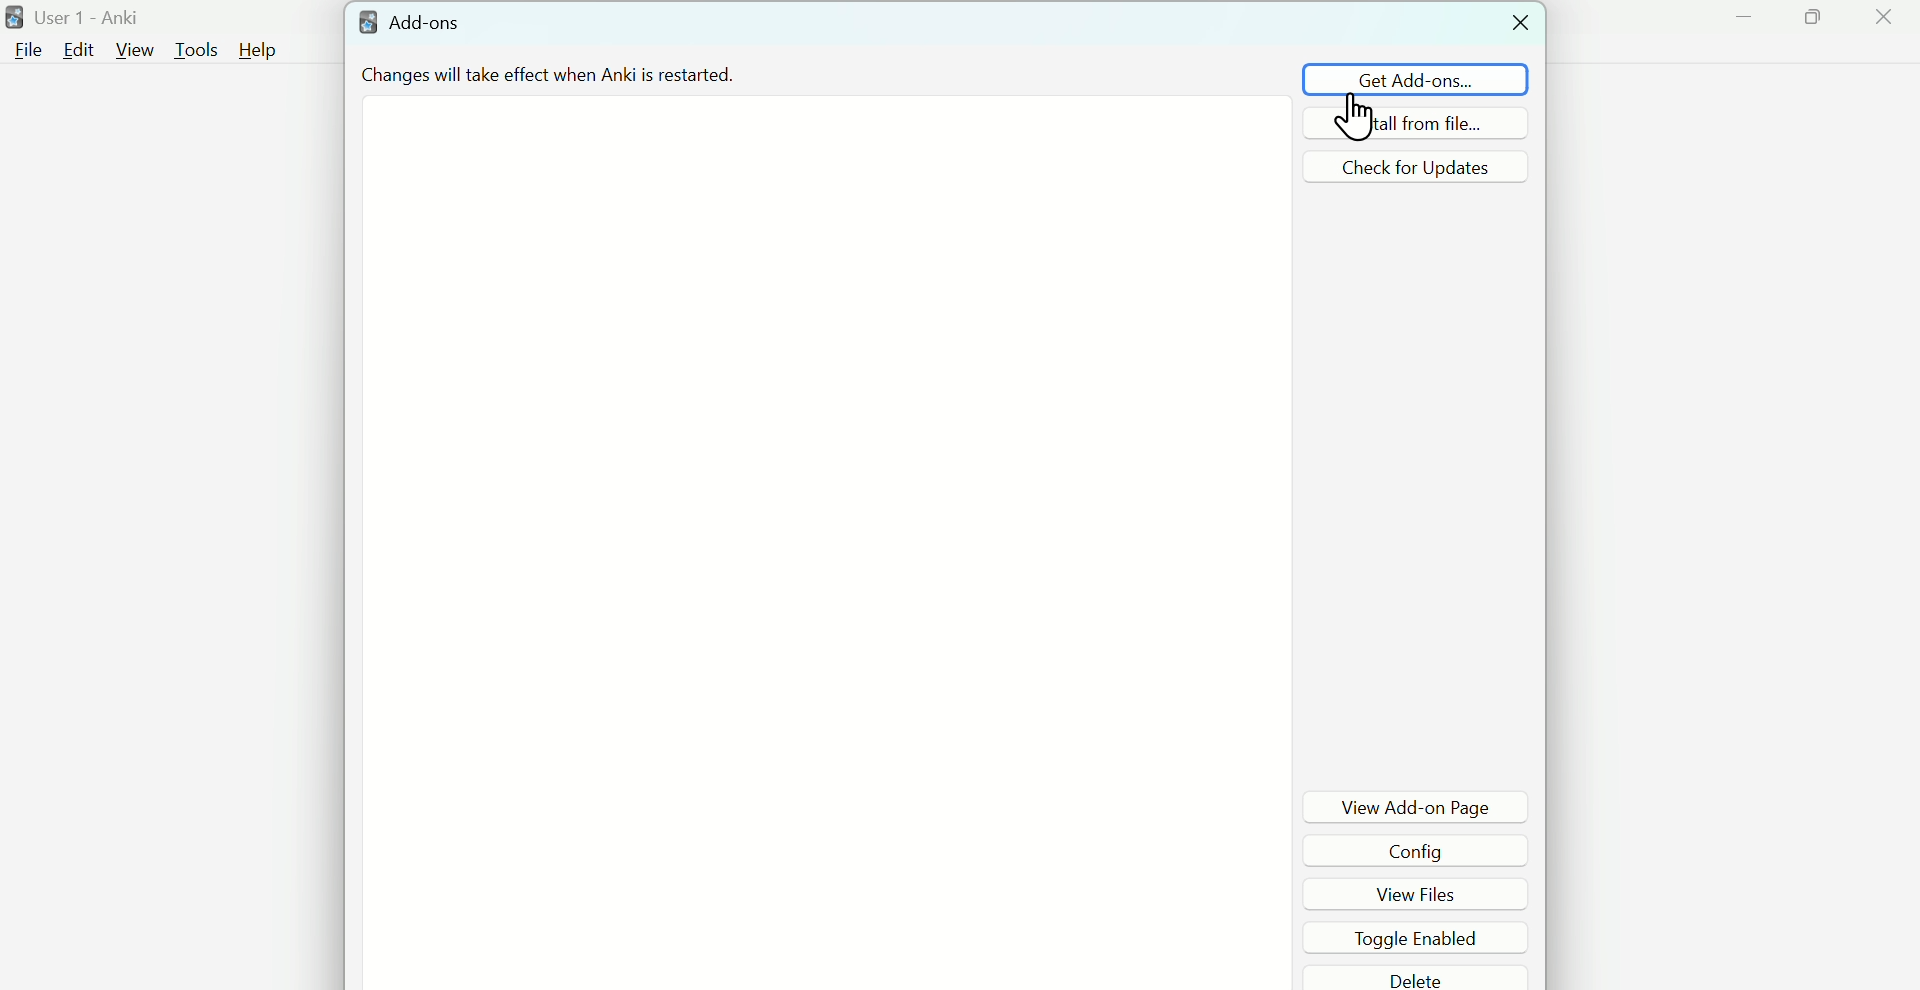 The image size is (1920, 990). I want to click on Changes will take effect when Anki is restarted, so click(640, 73).